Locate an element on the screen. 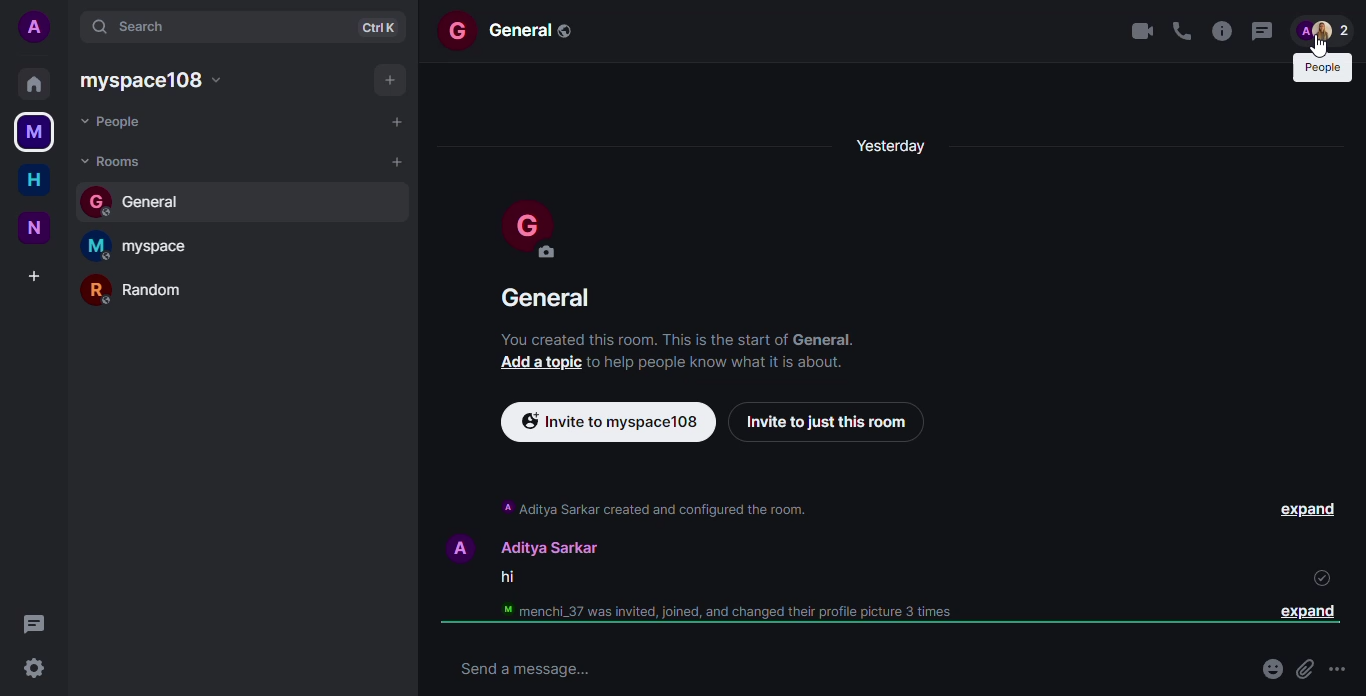 This screenshot has width=1366, height=696. general is located at coordinates (520, 30).